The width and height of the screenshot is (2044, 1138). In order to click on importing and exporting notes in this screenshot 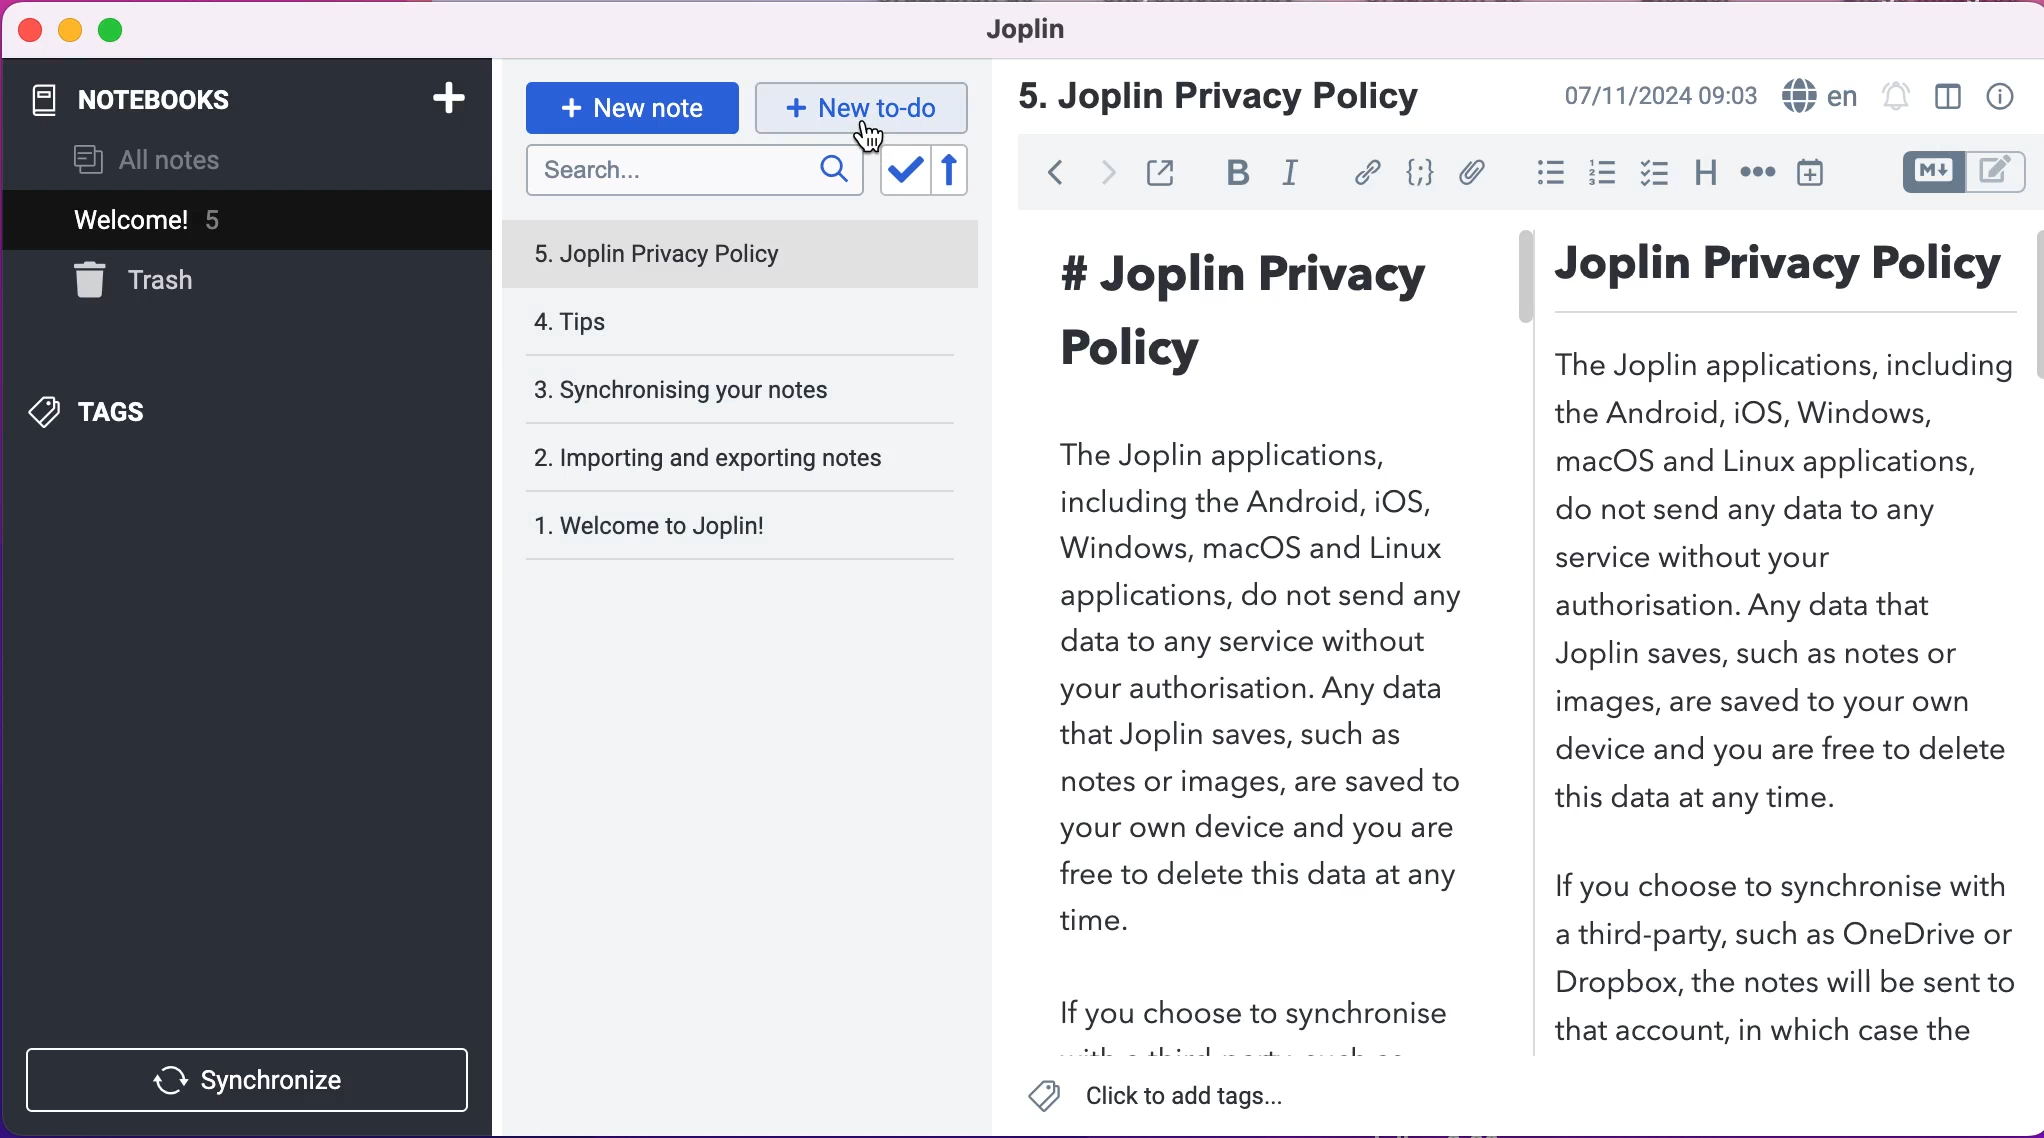, I will do `click(751, 456)`.